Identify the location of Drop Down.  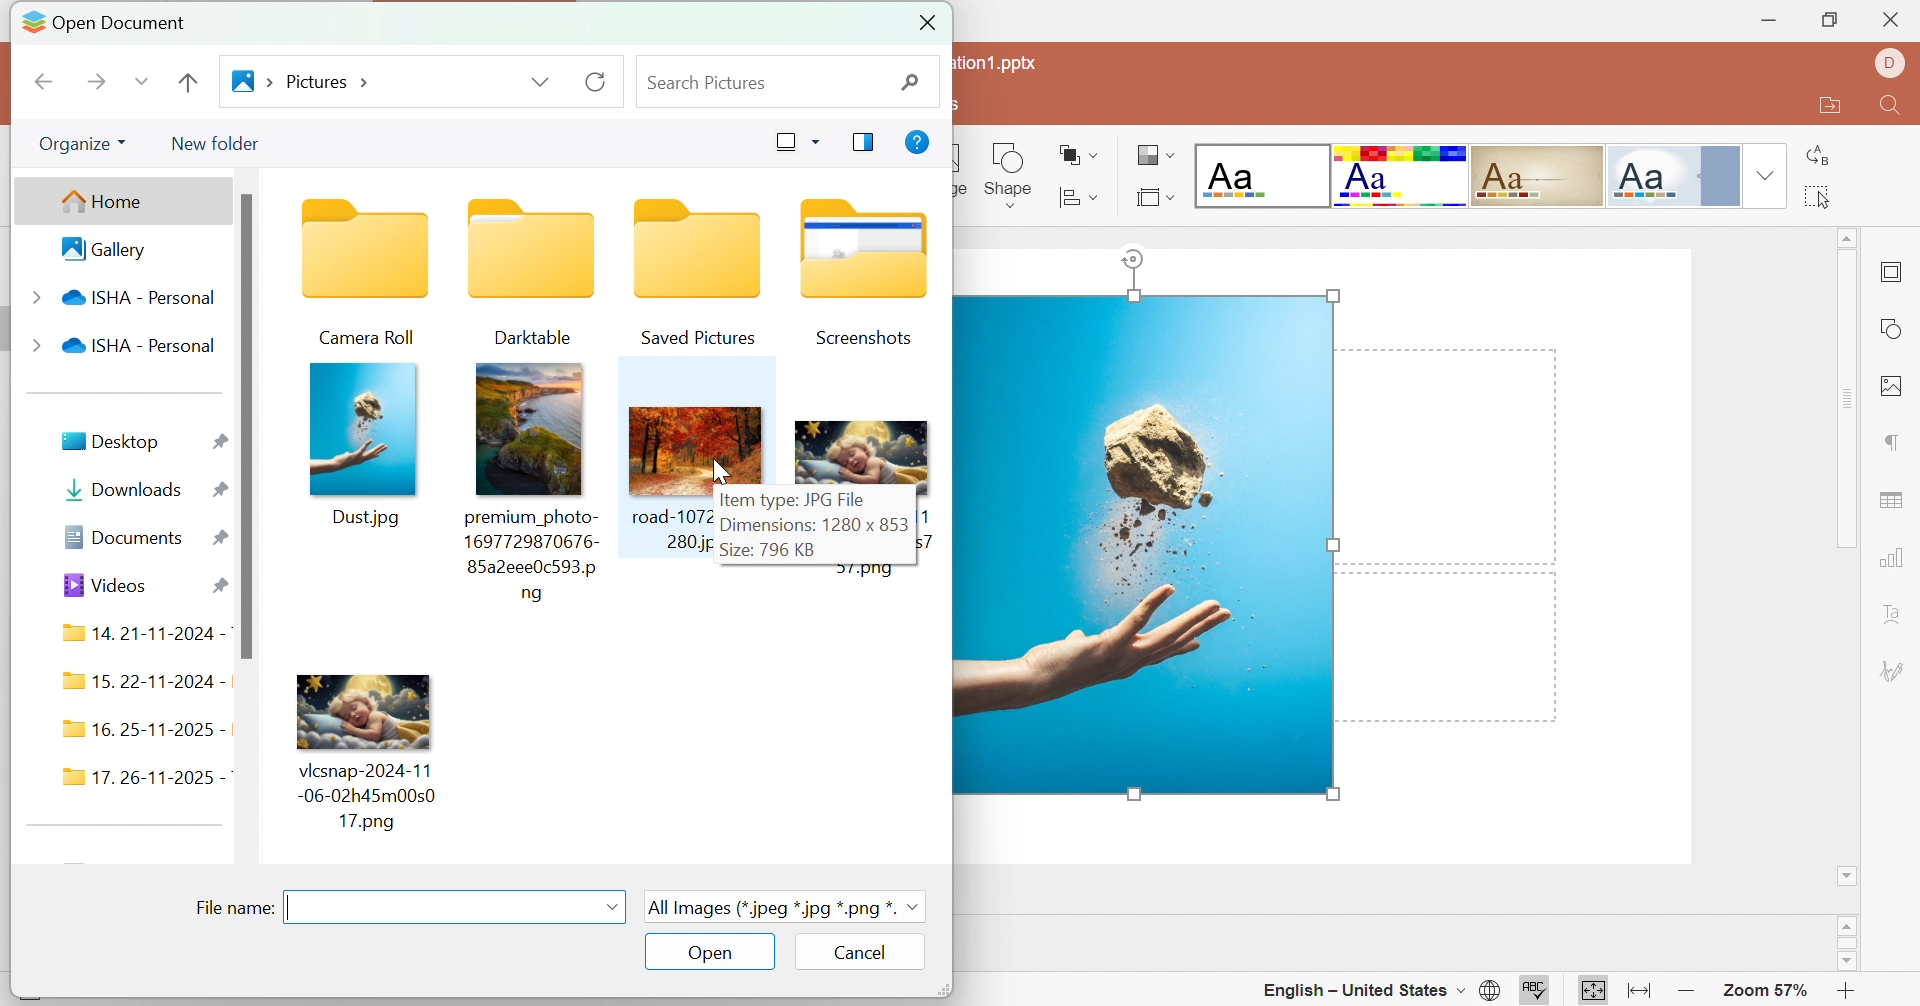
(143, 79).